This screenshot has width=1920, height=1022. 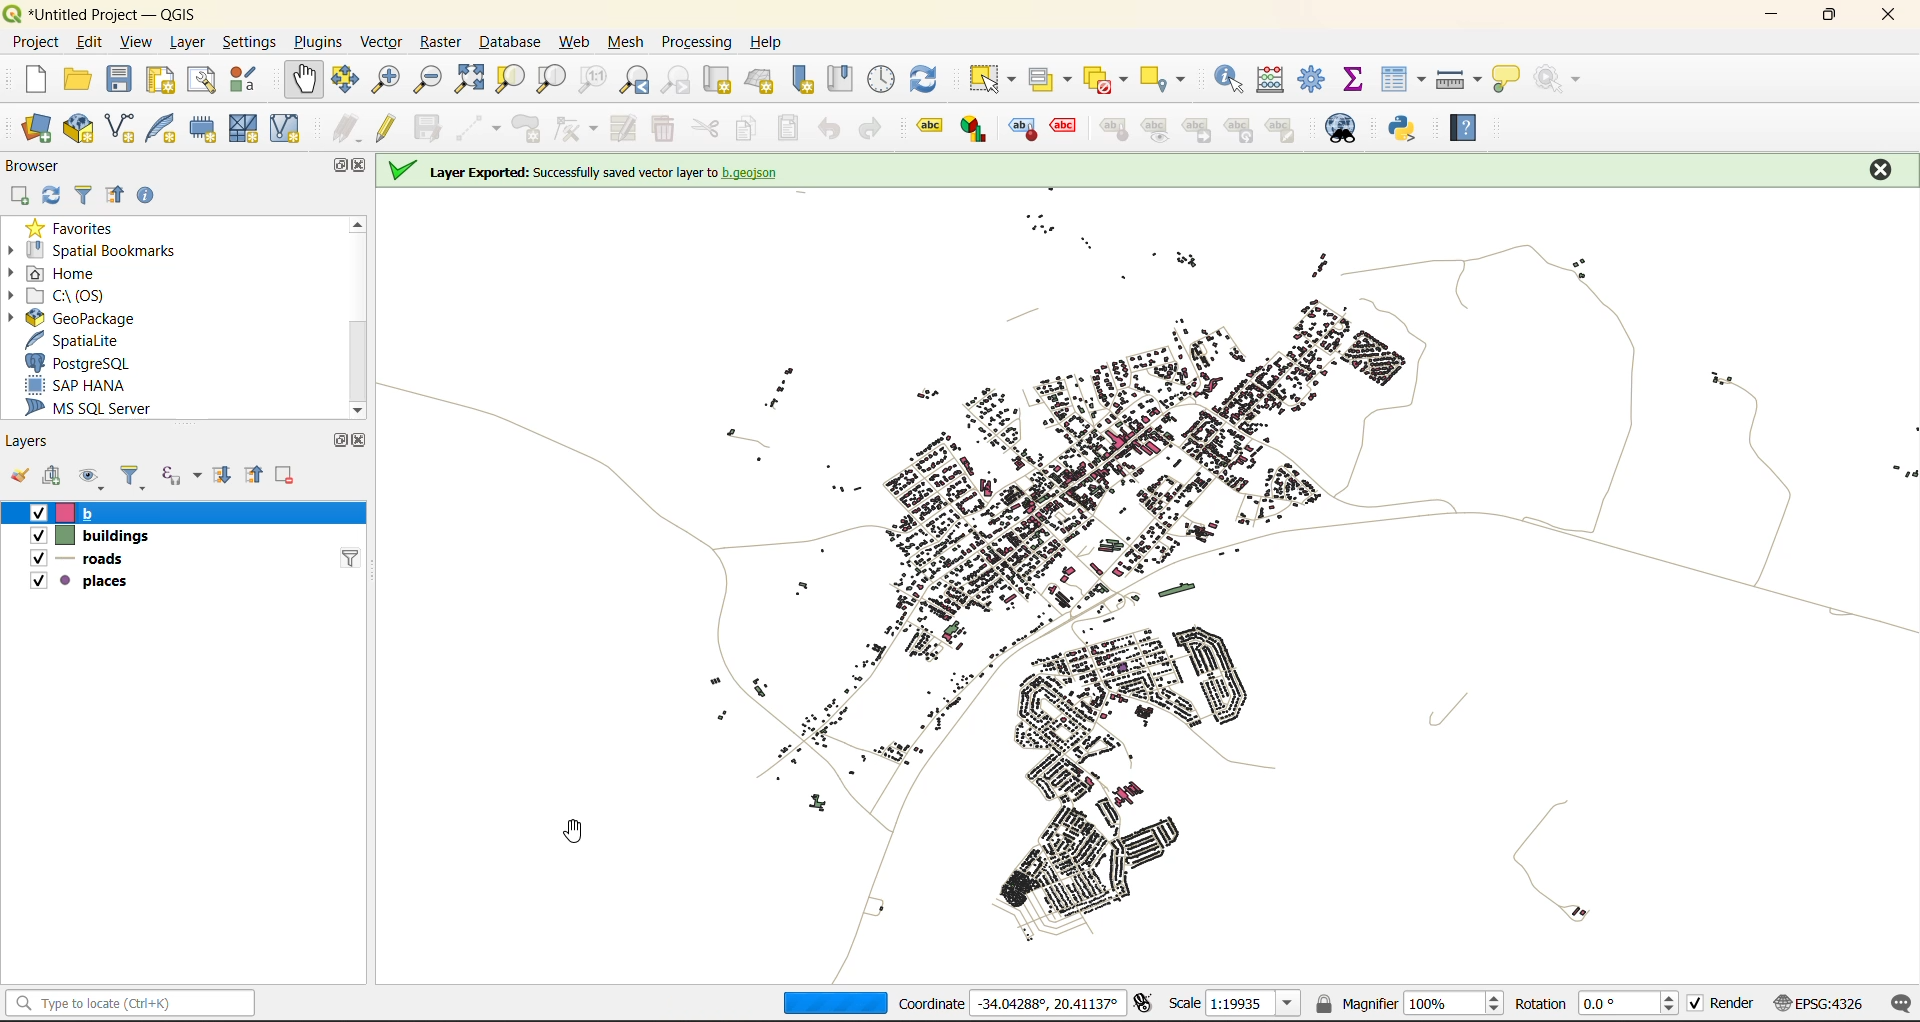 What do you see at coordinates (1505, 81) in the screenshot?
I see `show tips` at bounding box center [1505, 81].